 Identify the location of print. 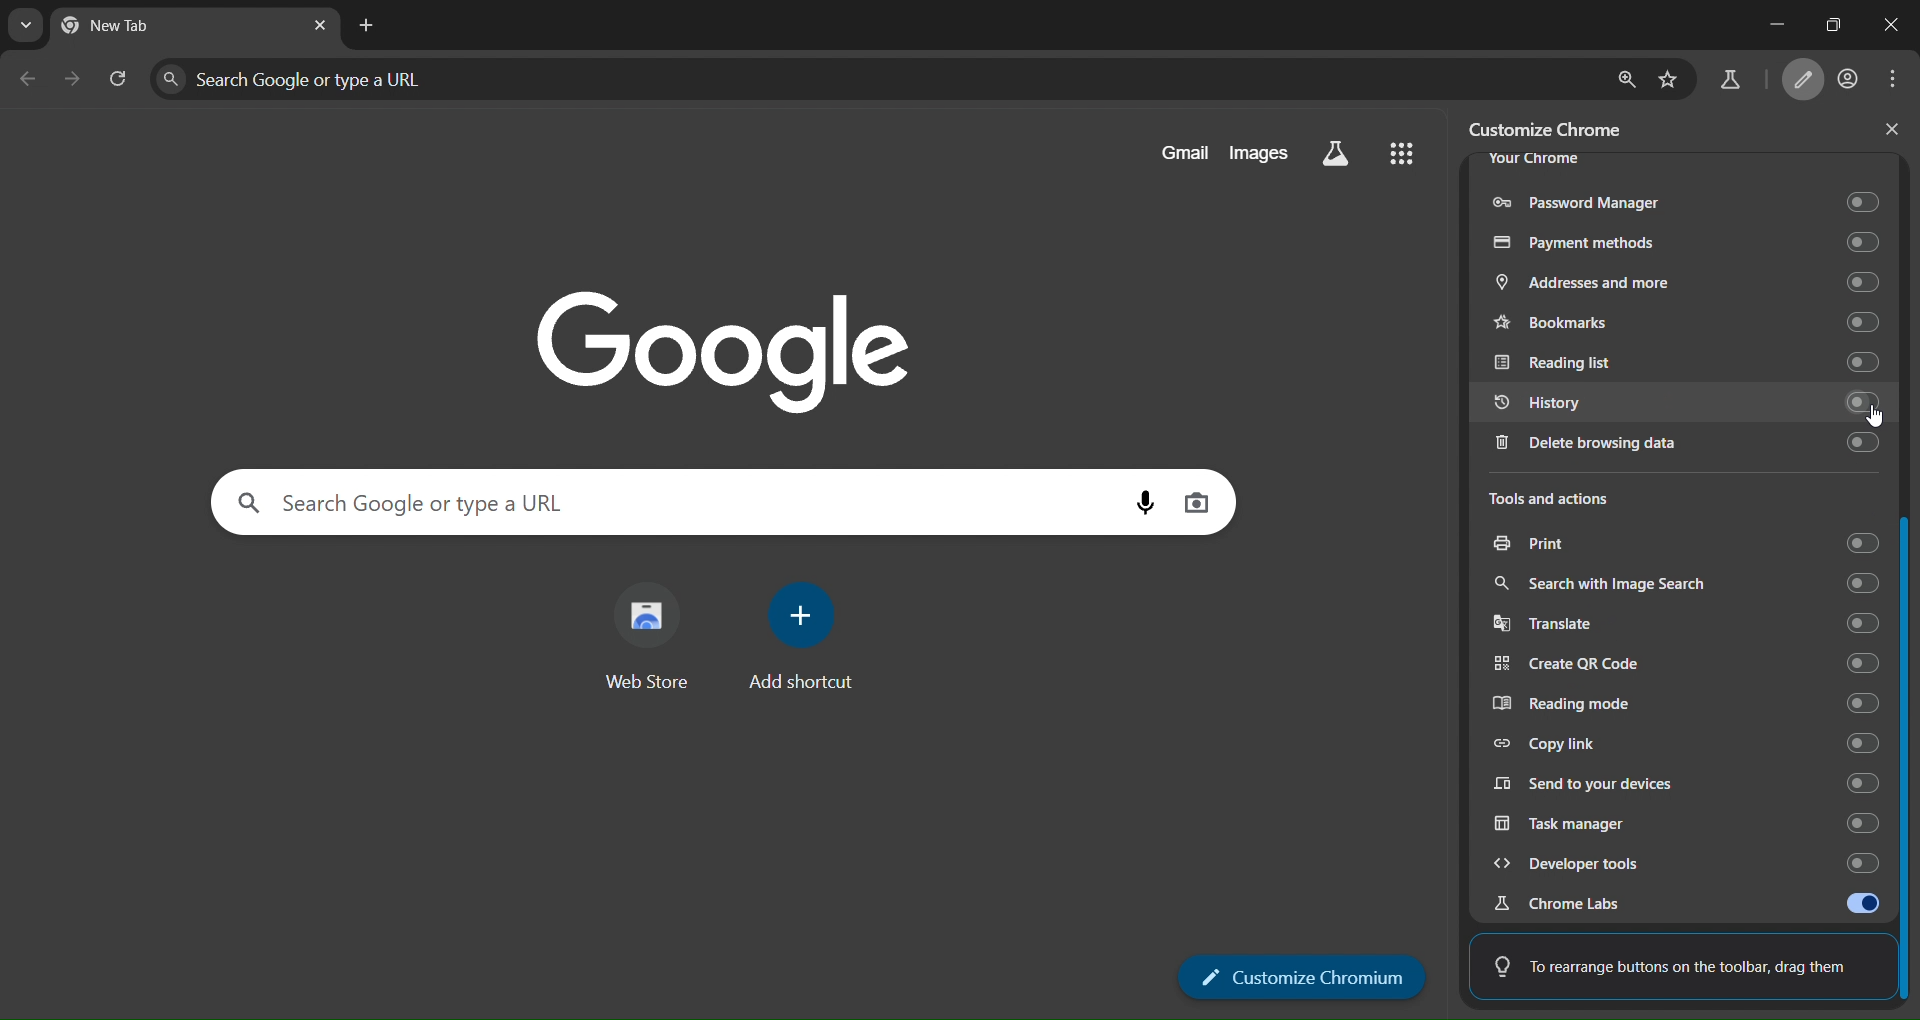
(1684, 546).